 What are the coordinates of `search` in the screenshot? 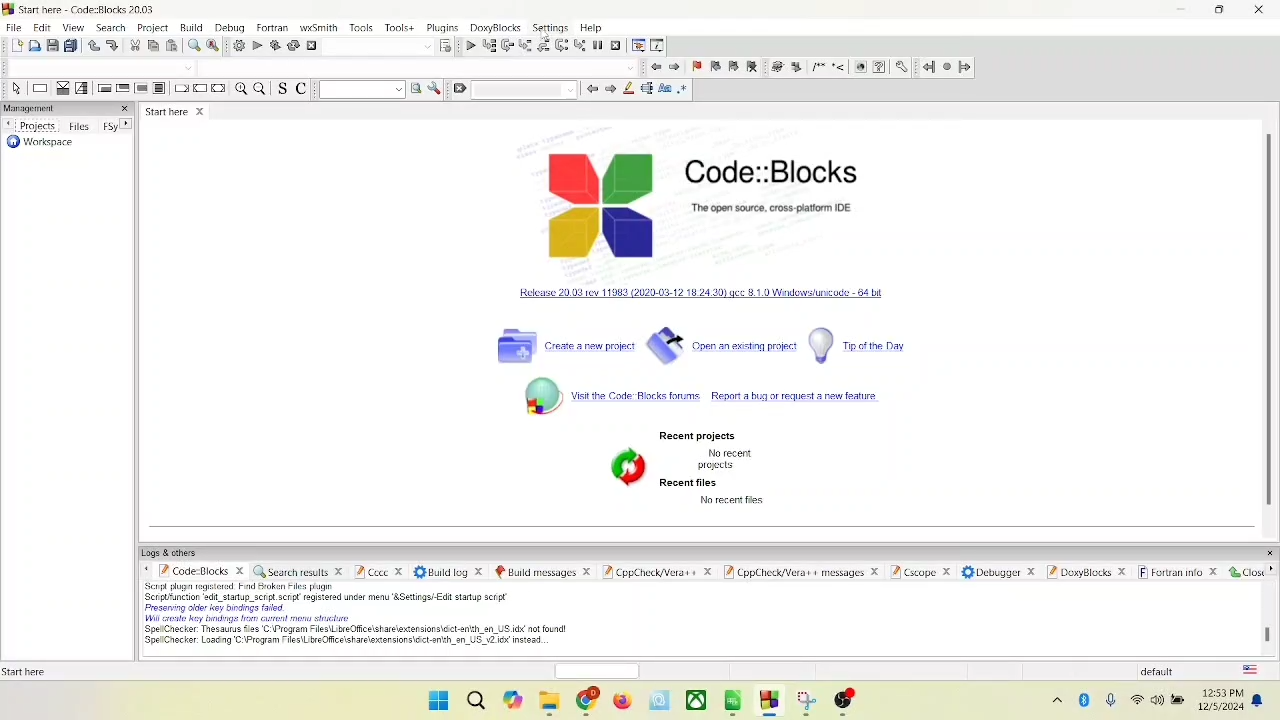 It's located at (477, 701).